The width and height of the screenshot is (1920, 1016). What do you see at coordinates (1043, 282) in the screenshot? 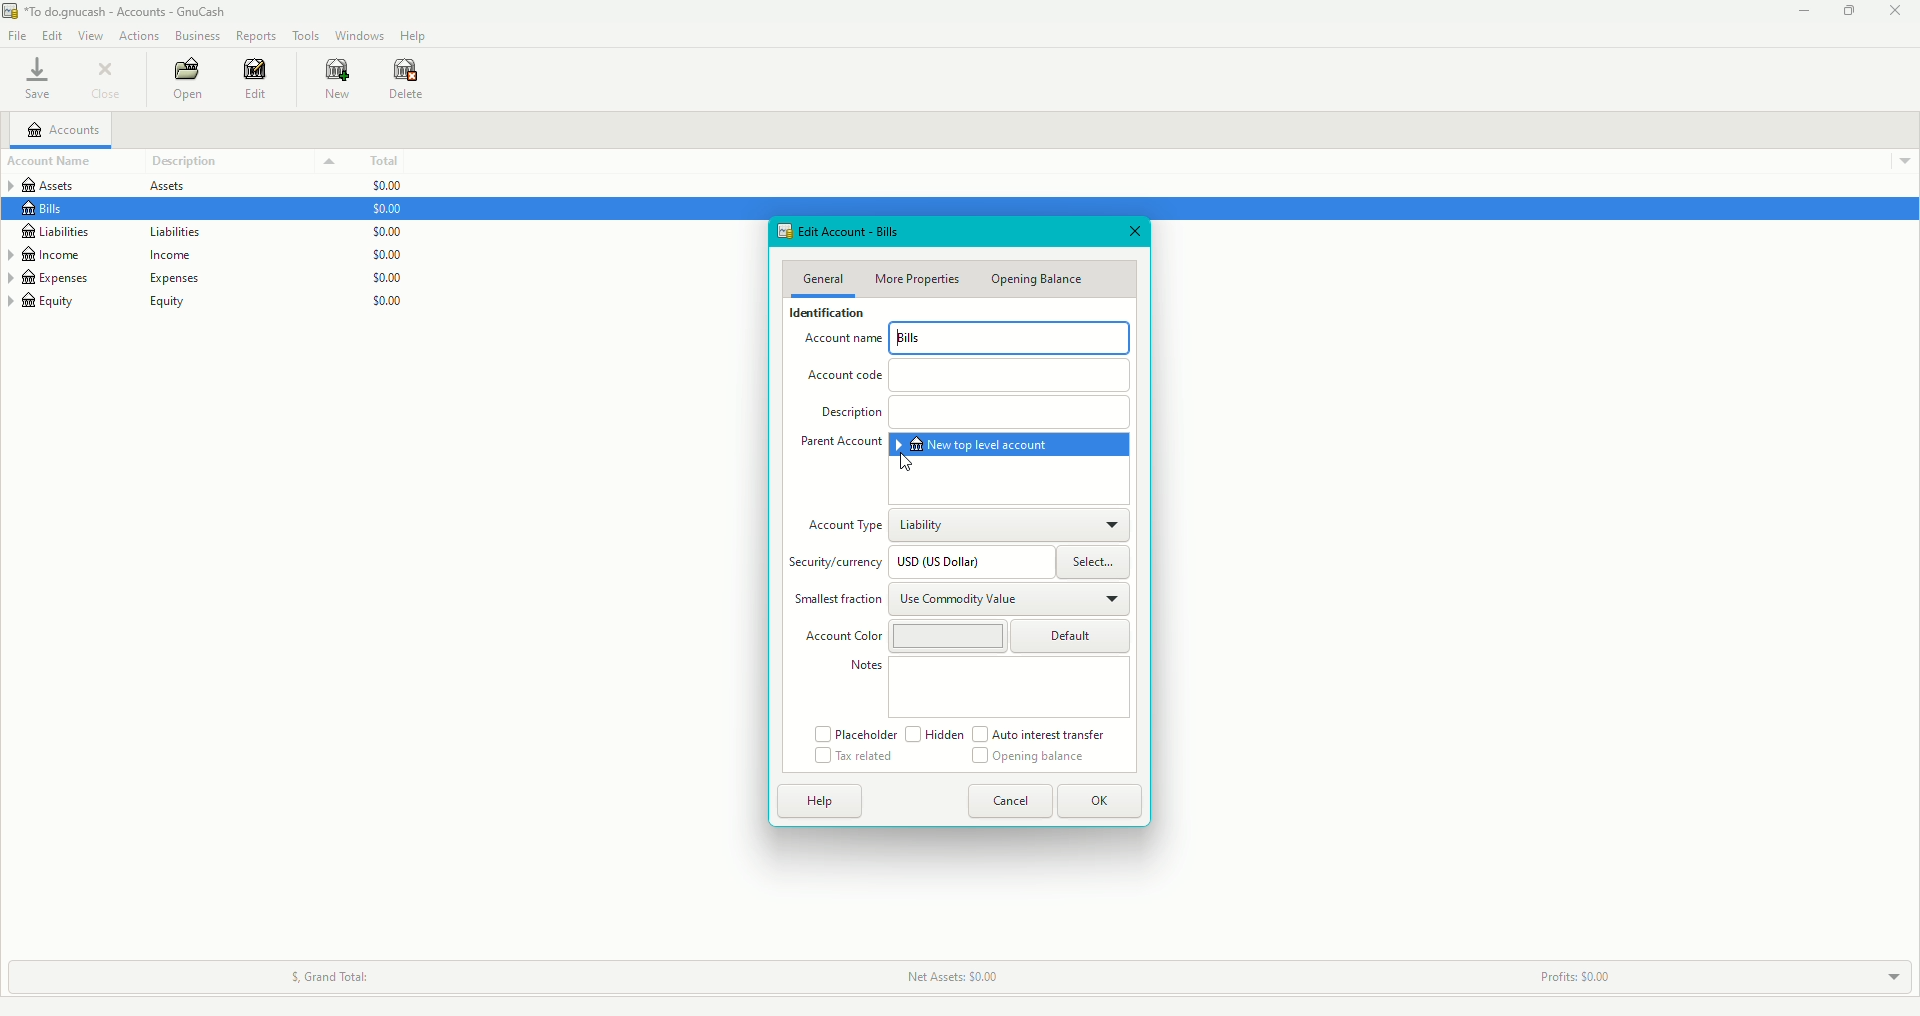
I see `Opening Balance` at bounding box center [1043, 282].